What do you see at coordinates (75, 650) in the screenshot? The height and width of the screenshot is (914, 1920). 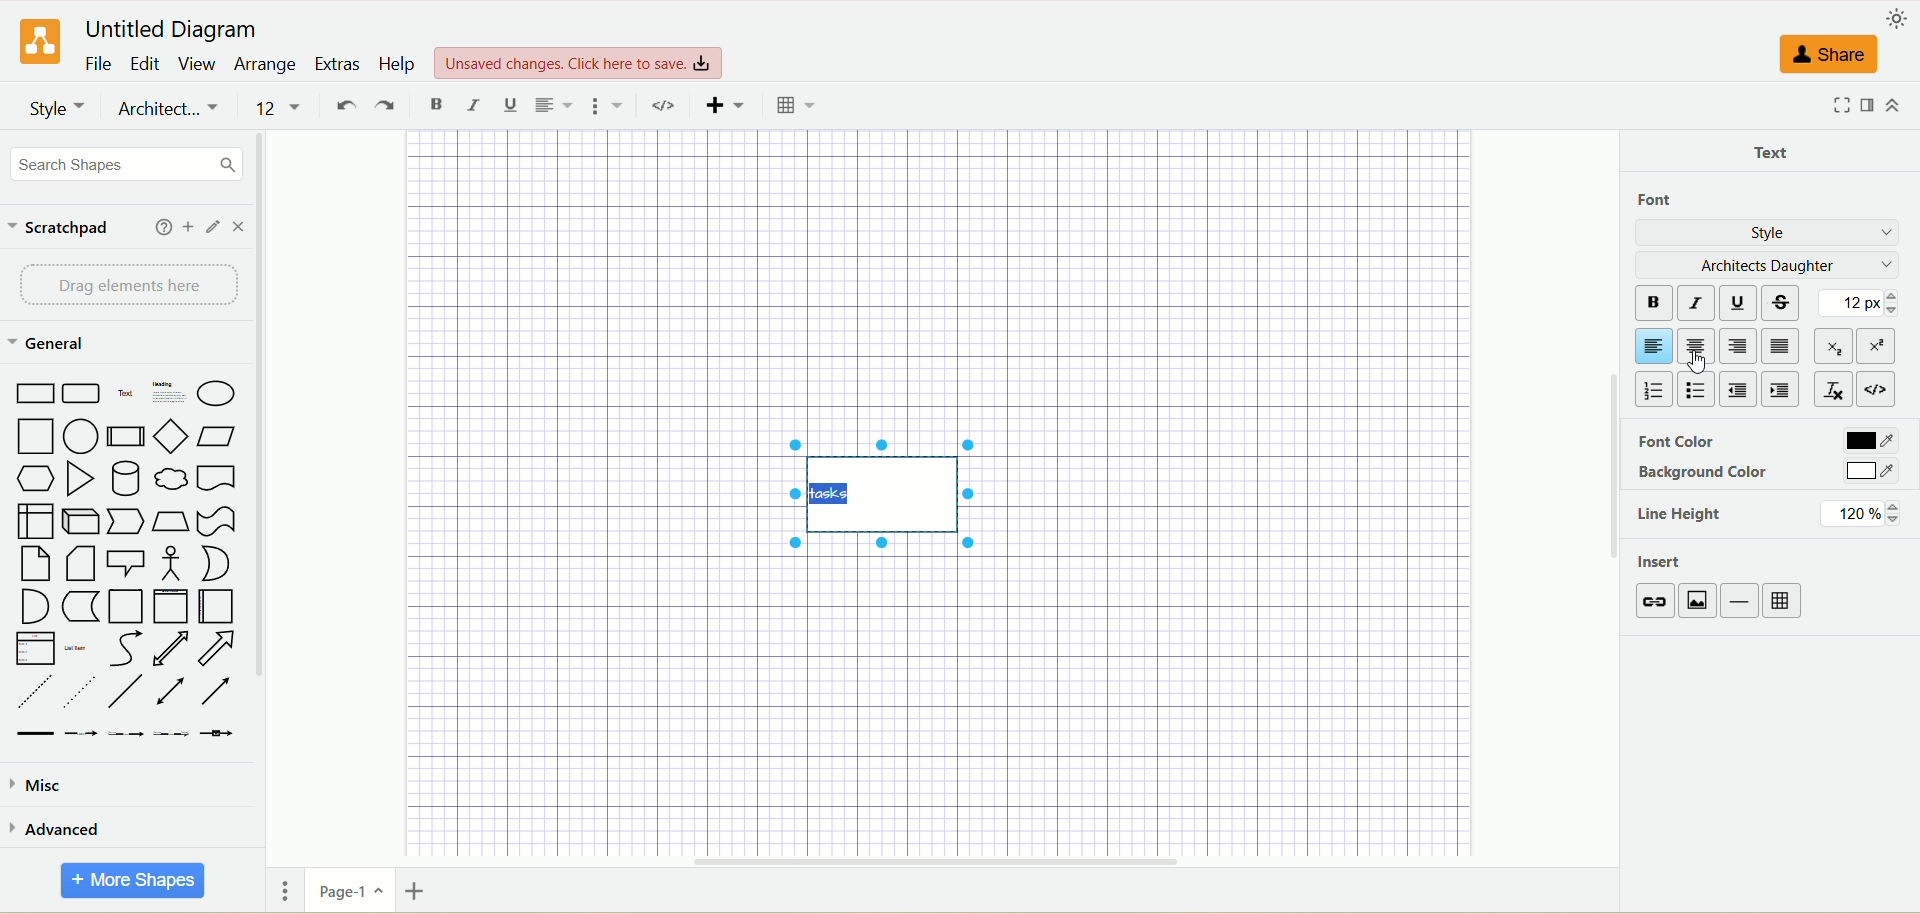 I see `List Item` at bounding box center [75, 650].